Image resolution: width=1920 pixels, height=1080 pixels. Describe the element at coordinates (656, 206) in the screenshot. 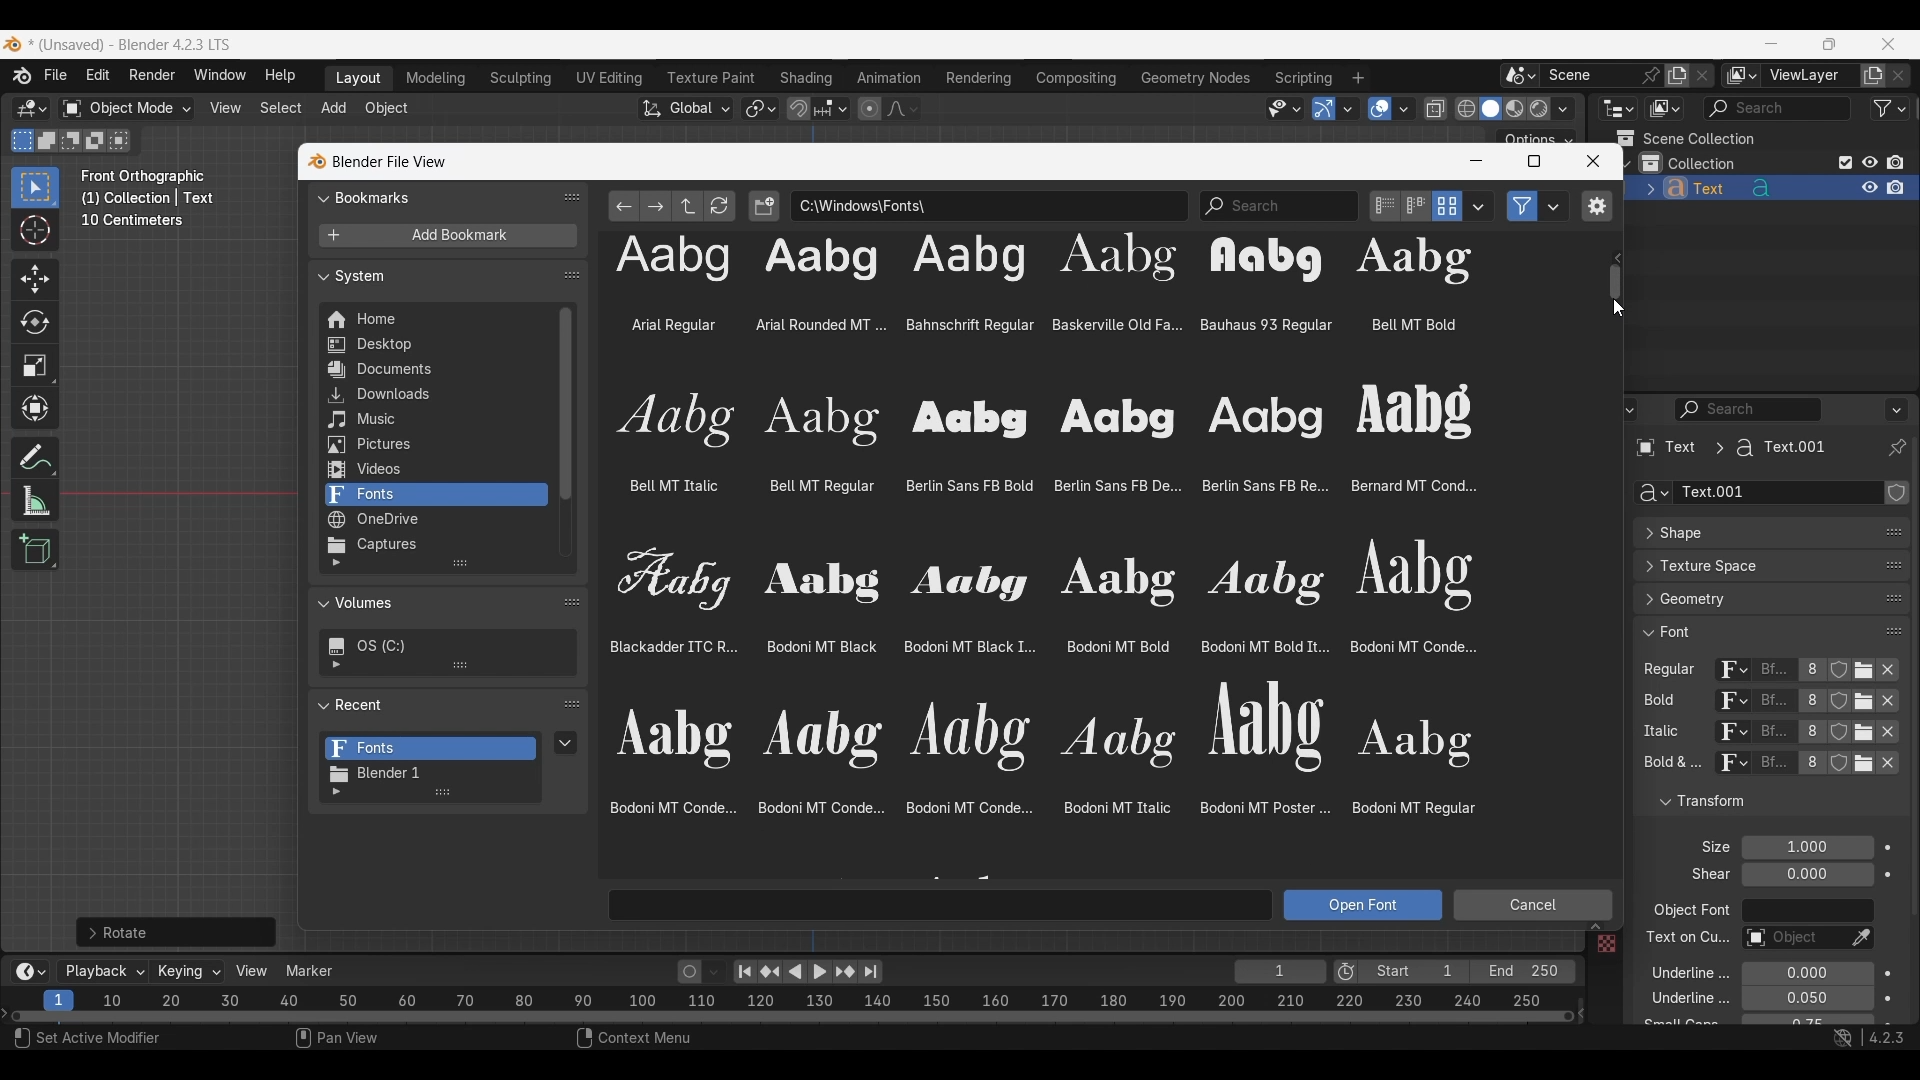

I see `Next folder` at that location.